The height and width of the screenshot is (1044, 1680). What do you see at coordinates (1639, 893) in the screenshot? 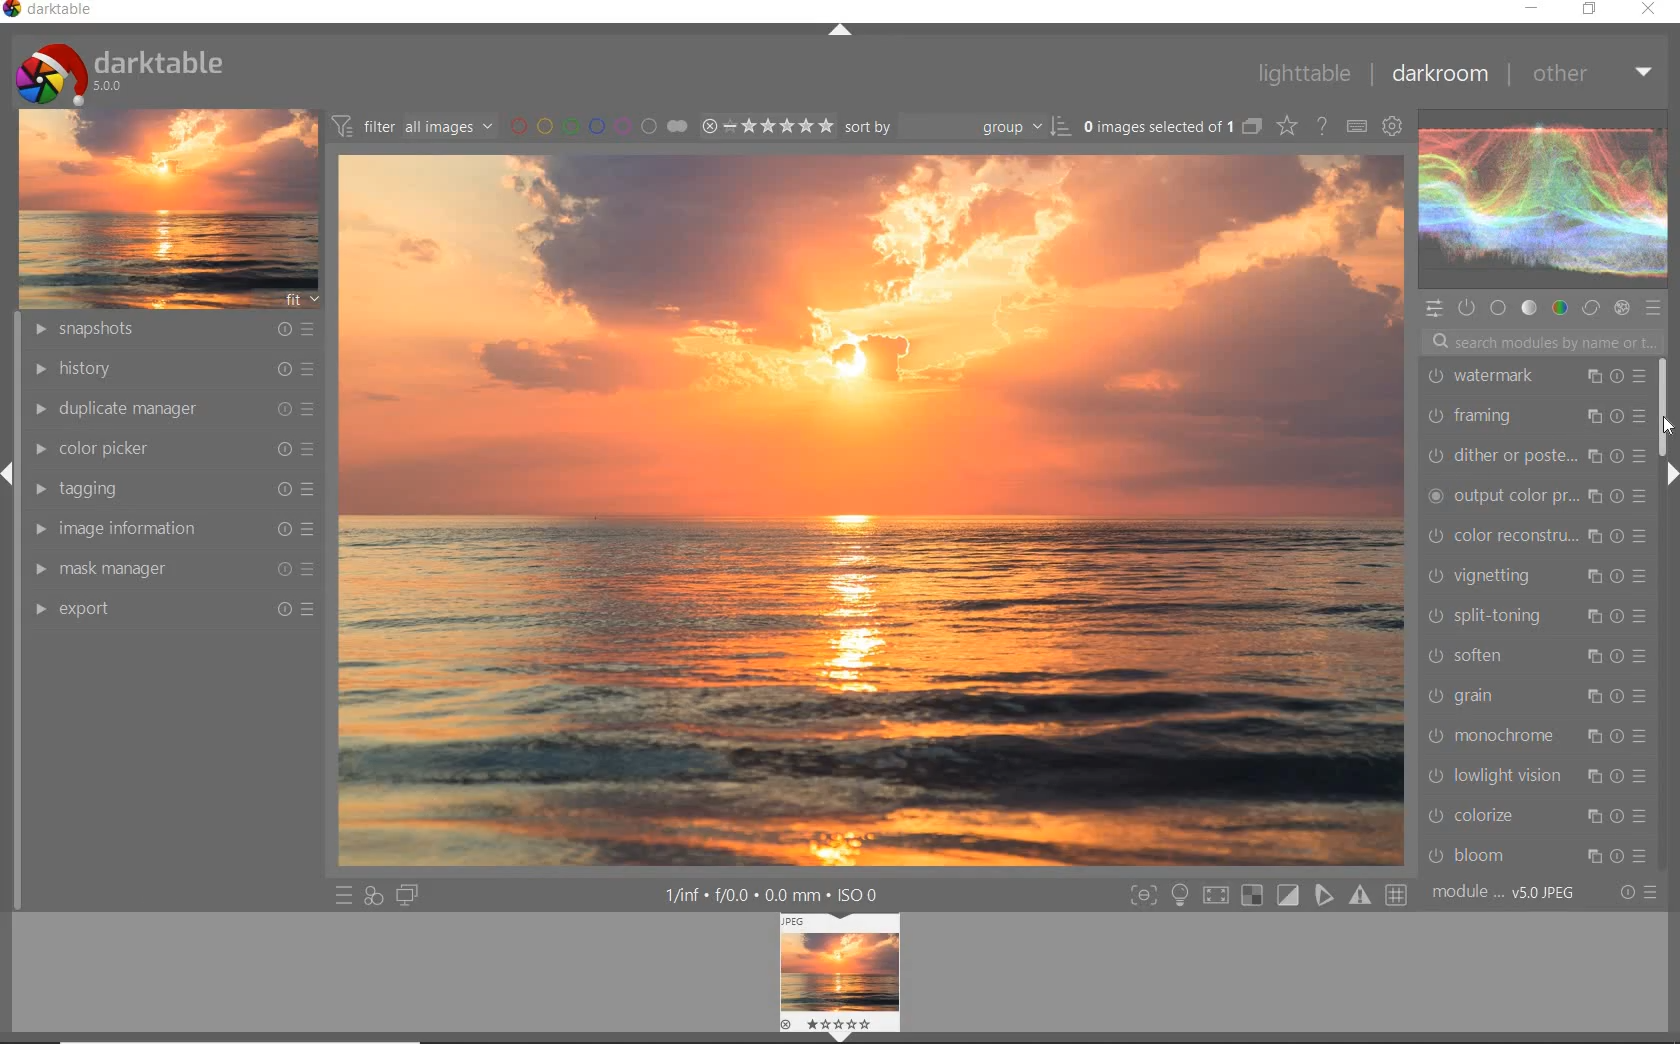
I see `RESET OR PRESET &PREFERENCE` at bounding box center [1639, 893].